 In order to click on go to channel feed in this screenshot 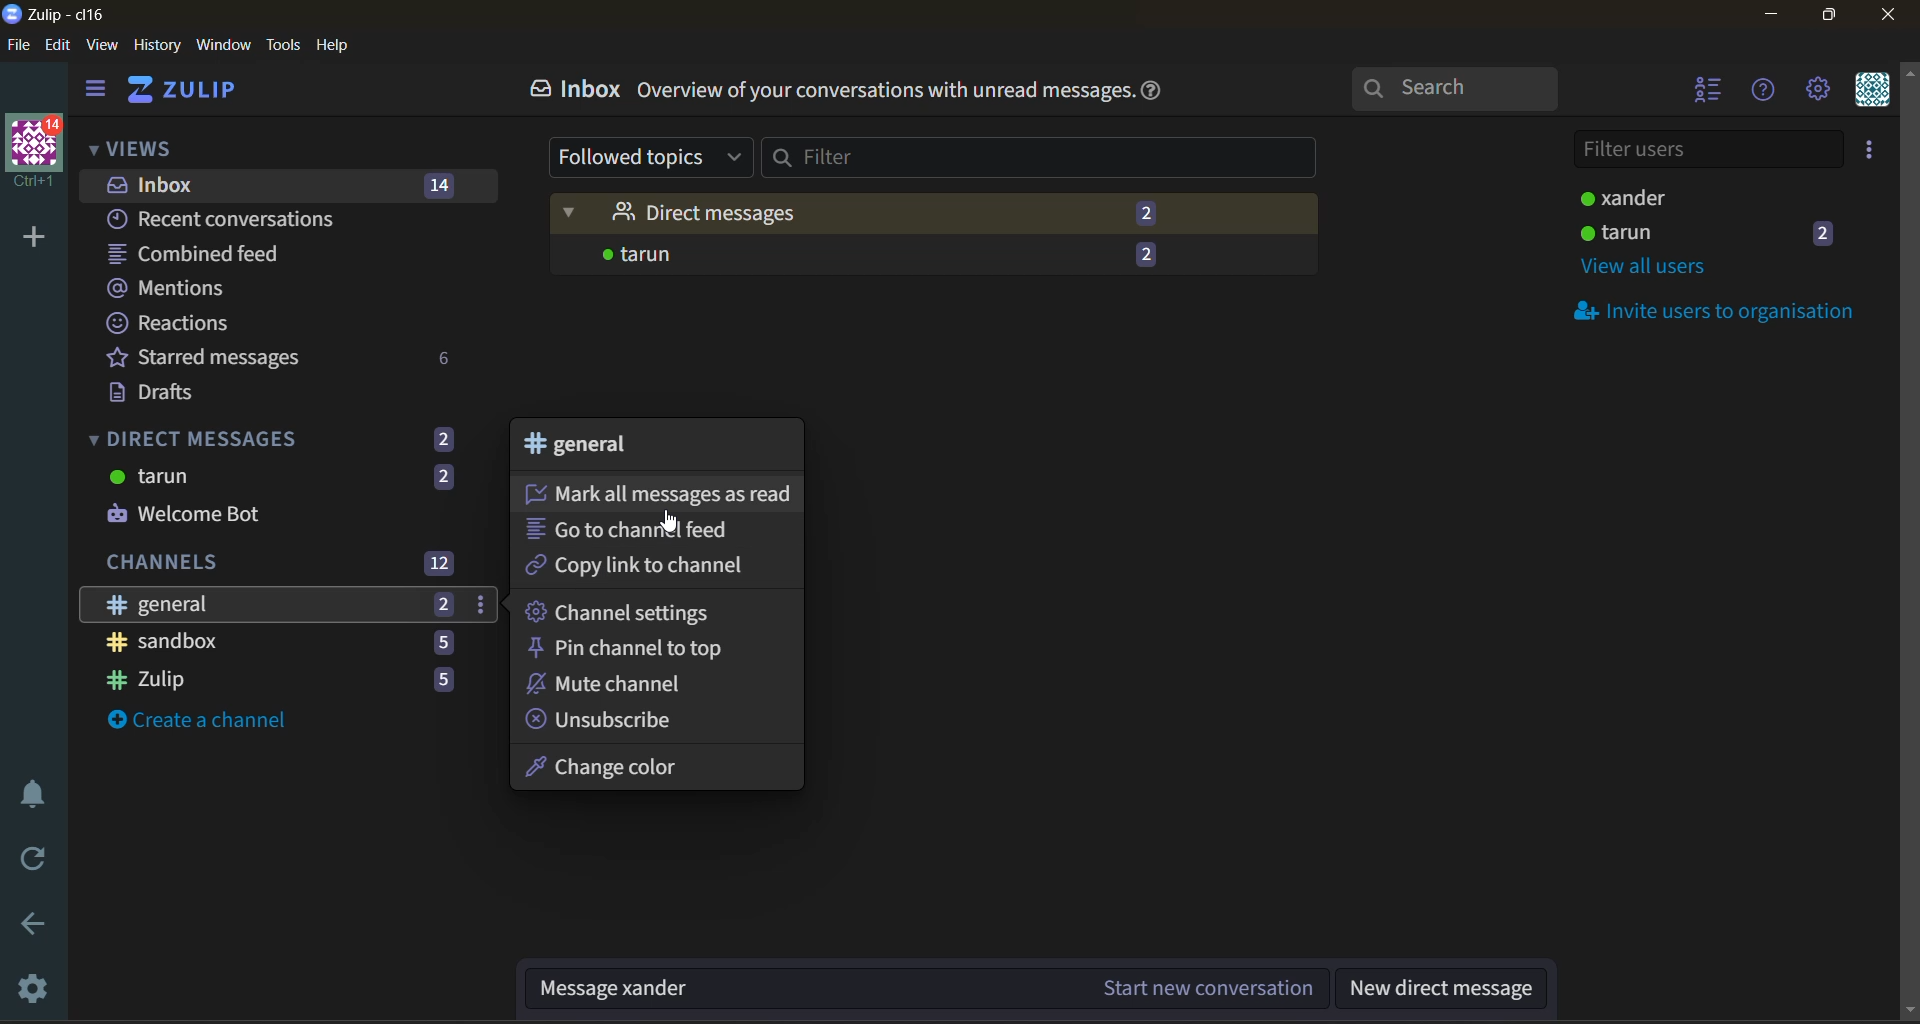, I will do `click(642, 530)`.